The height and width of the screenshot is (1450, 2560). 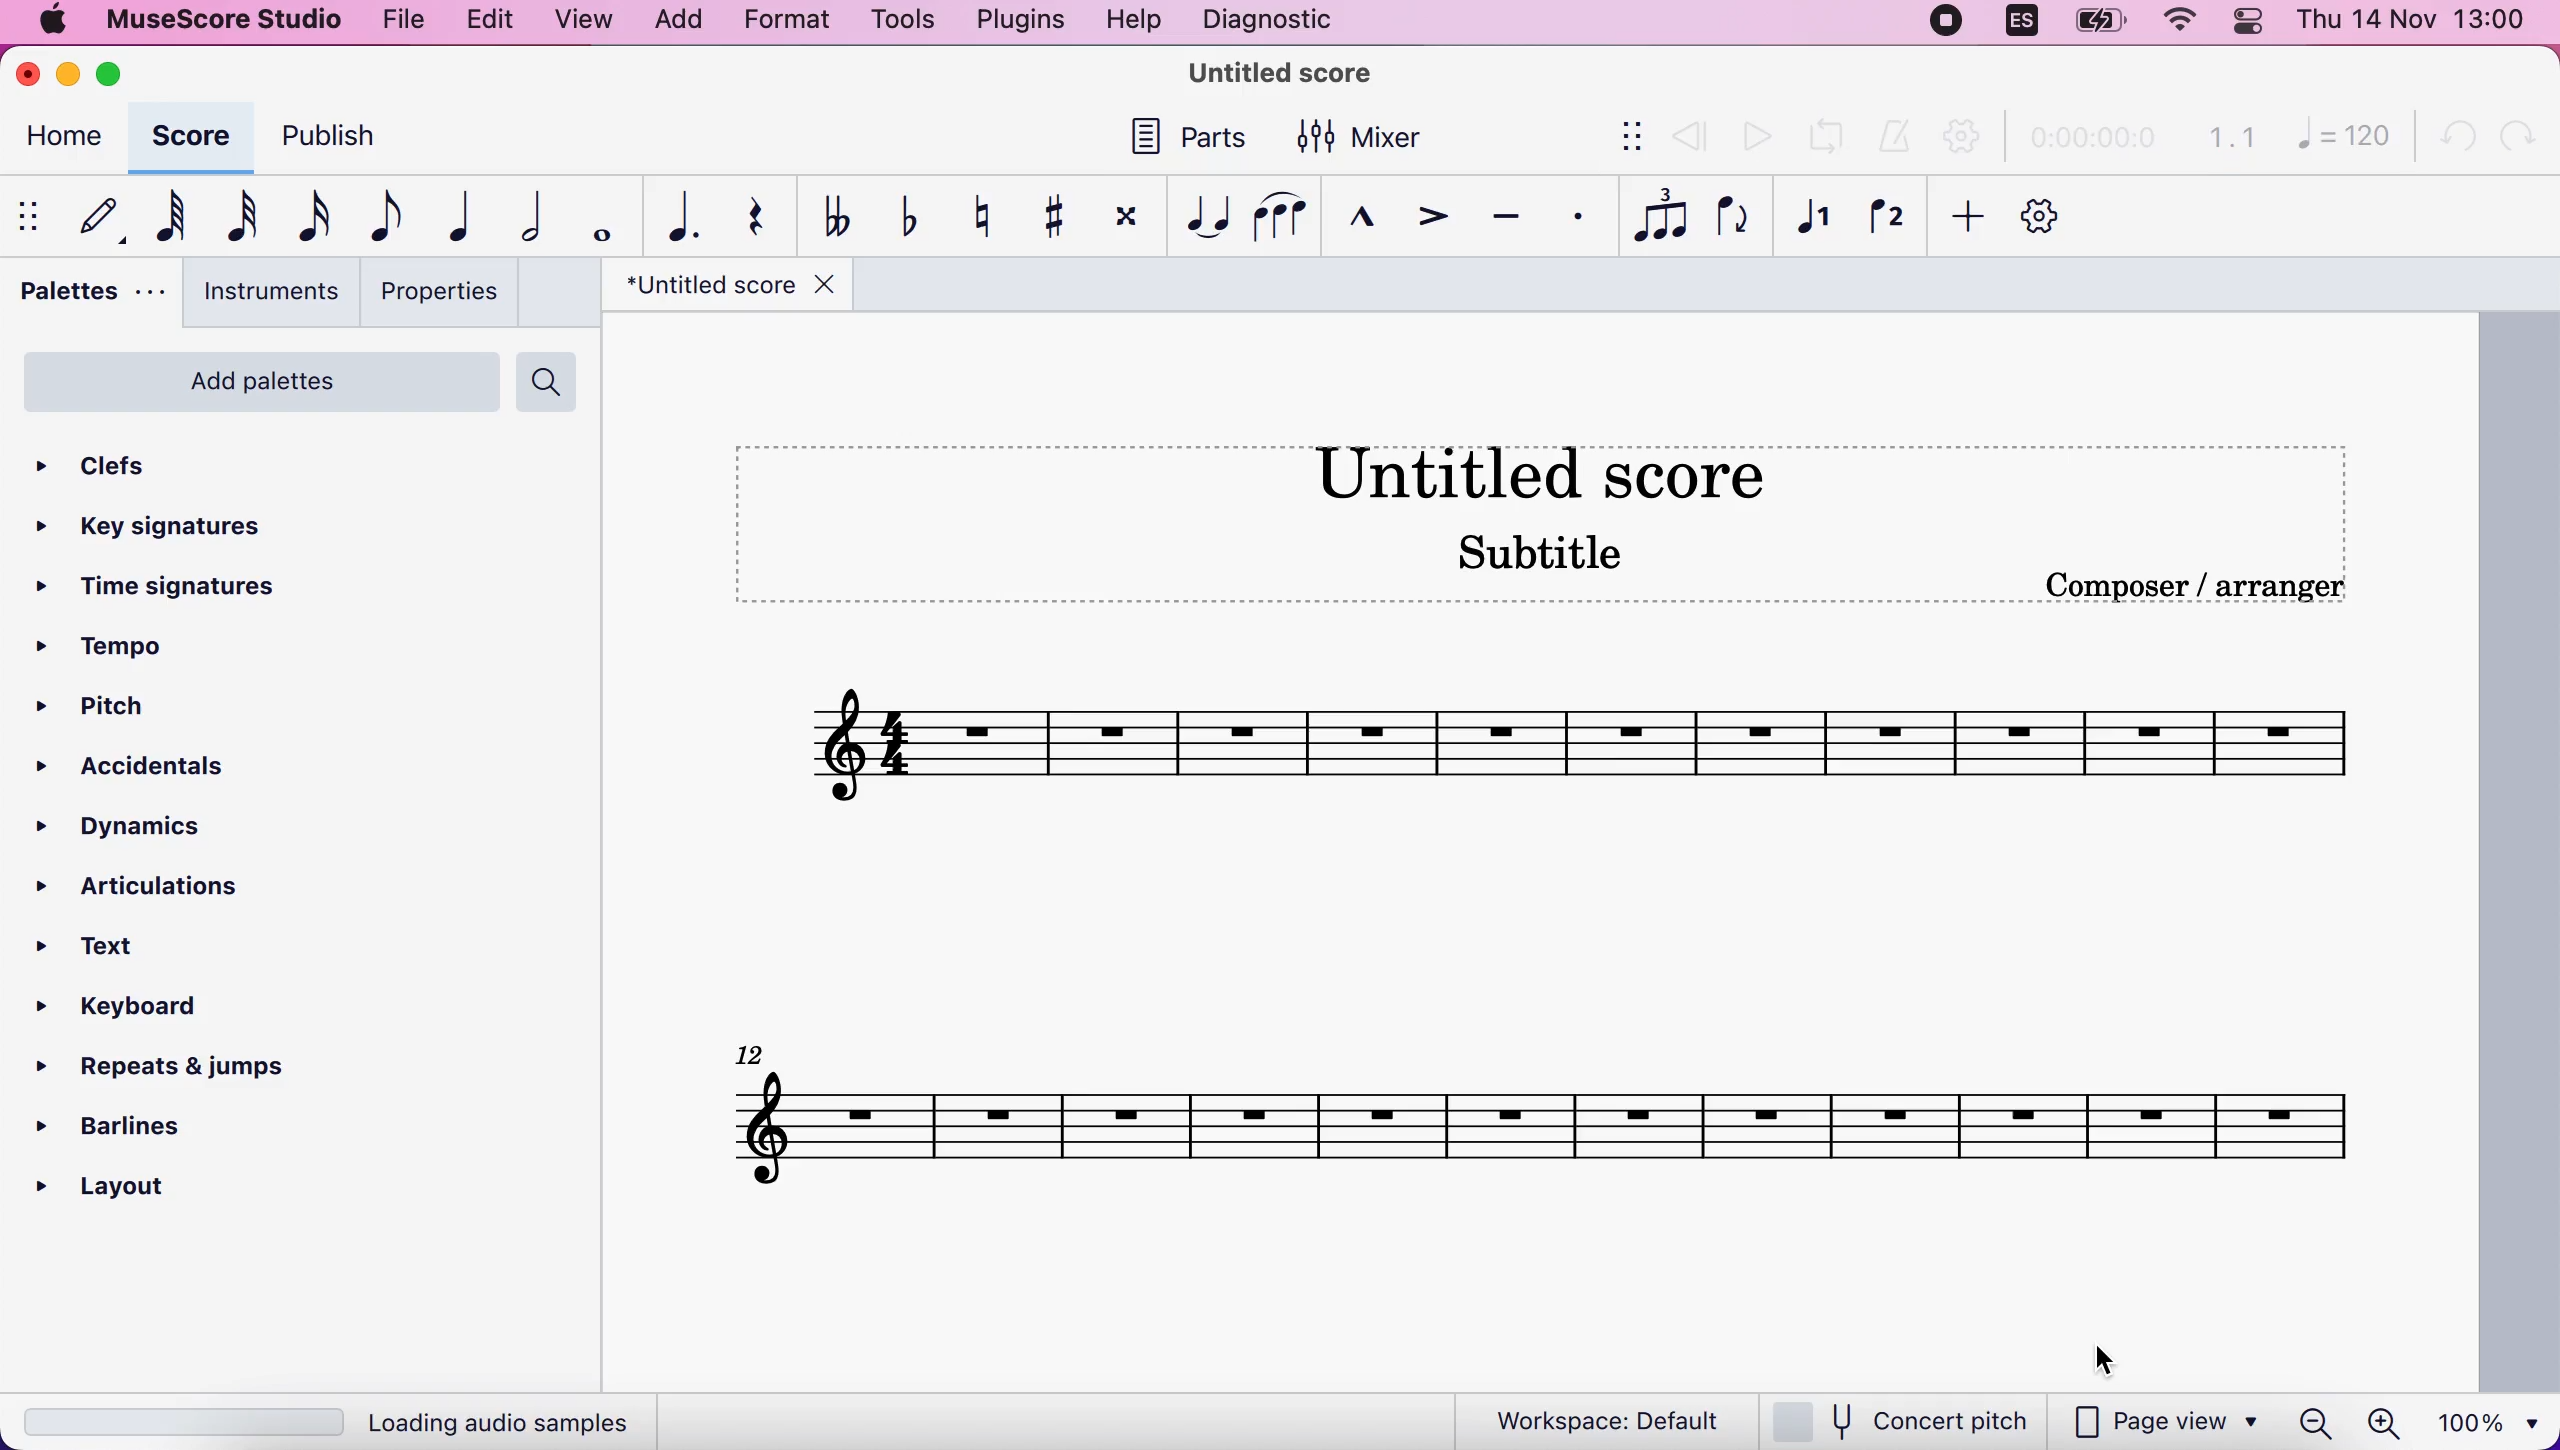 What do you see at coordinates (1963, 221) in the screenshot?
I see `add` at bounding box center [1963, 221].